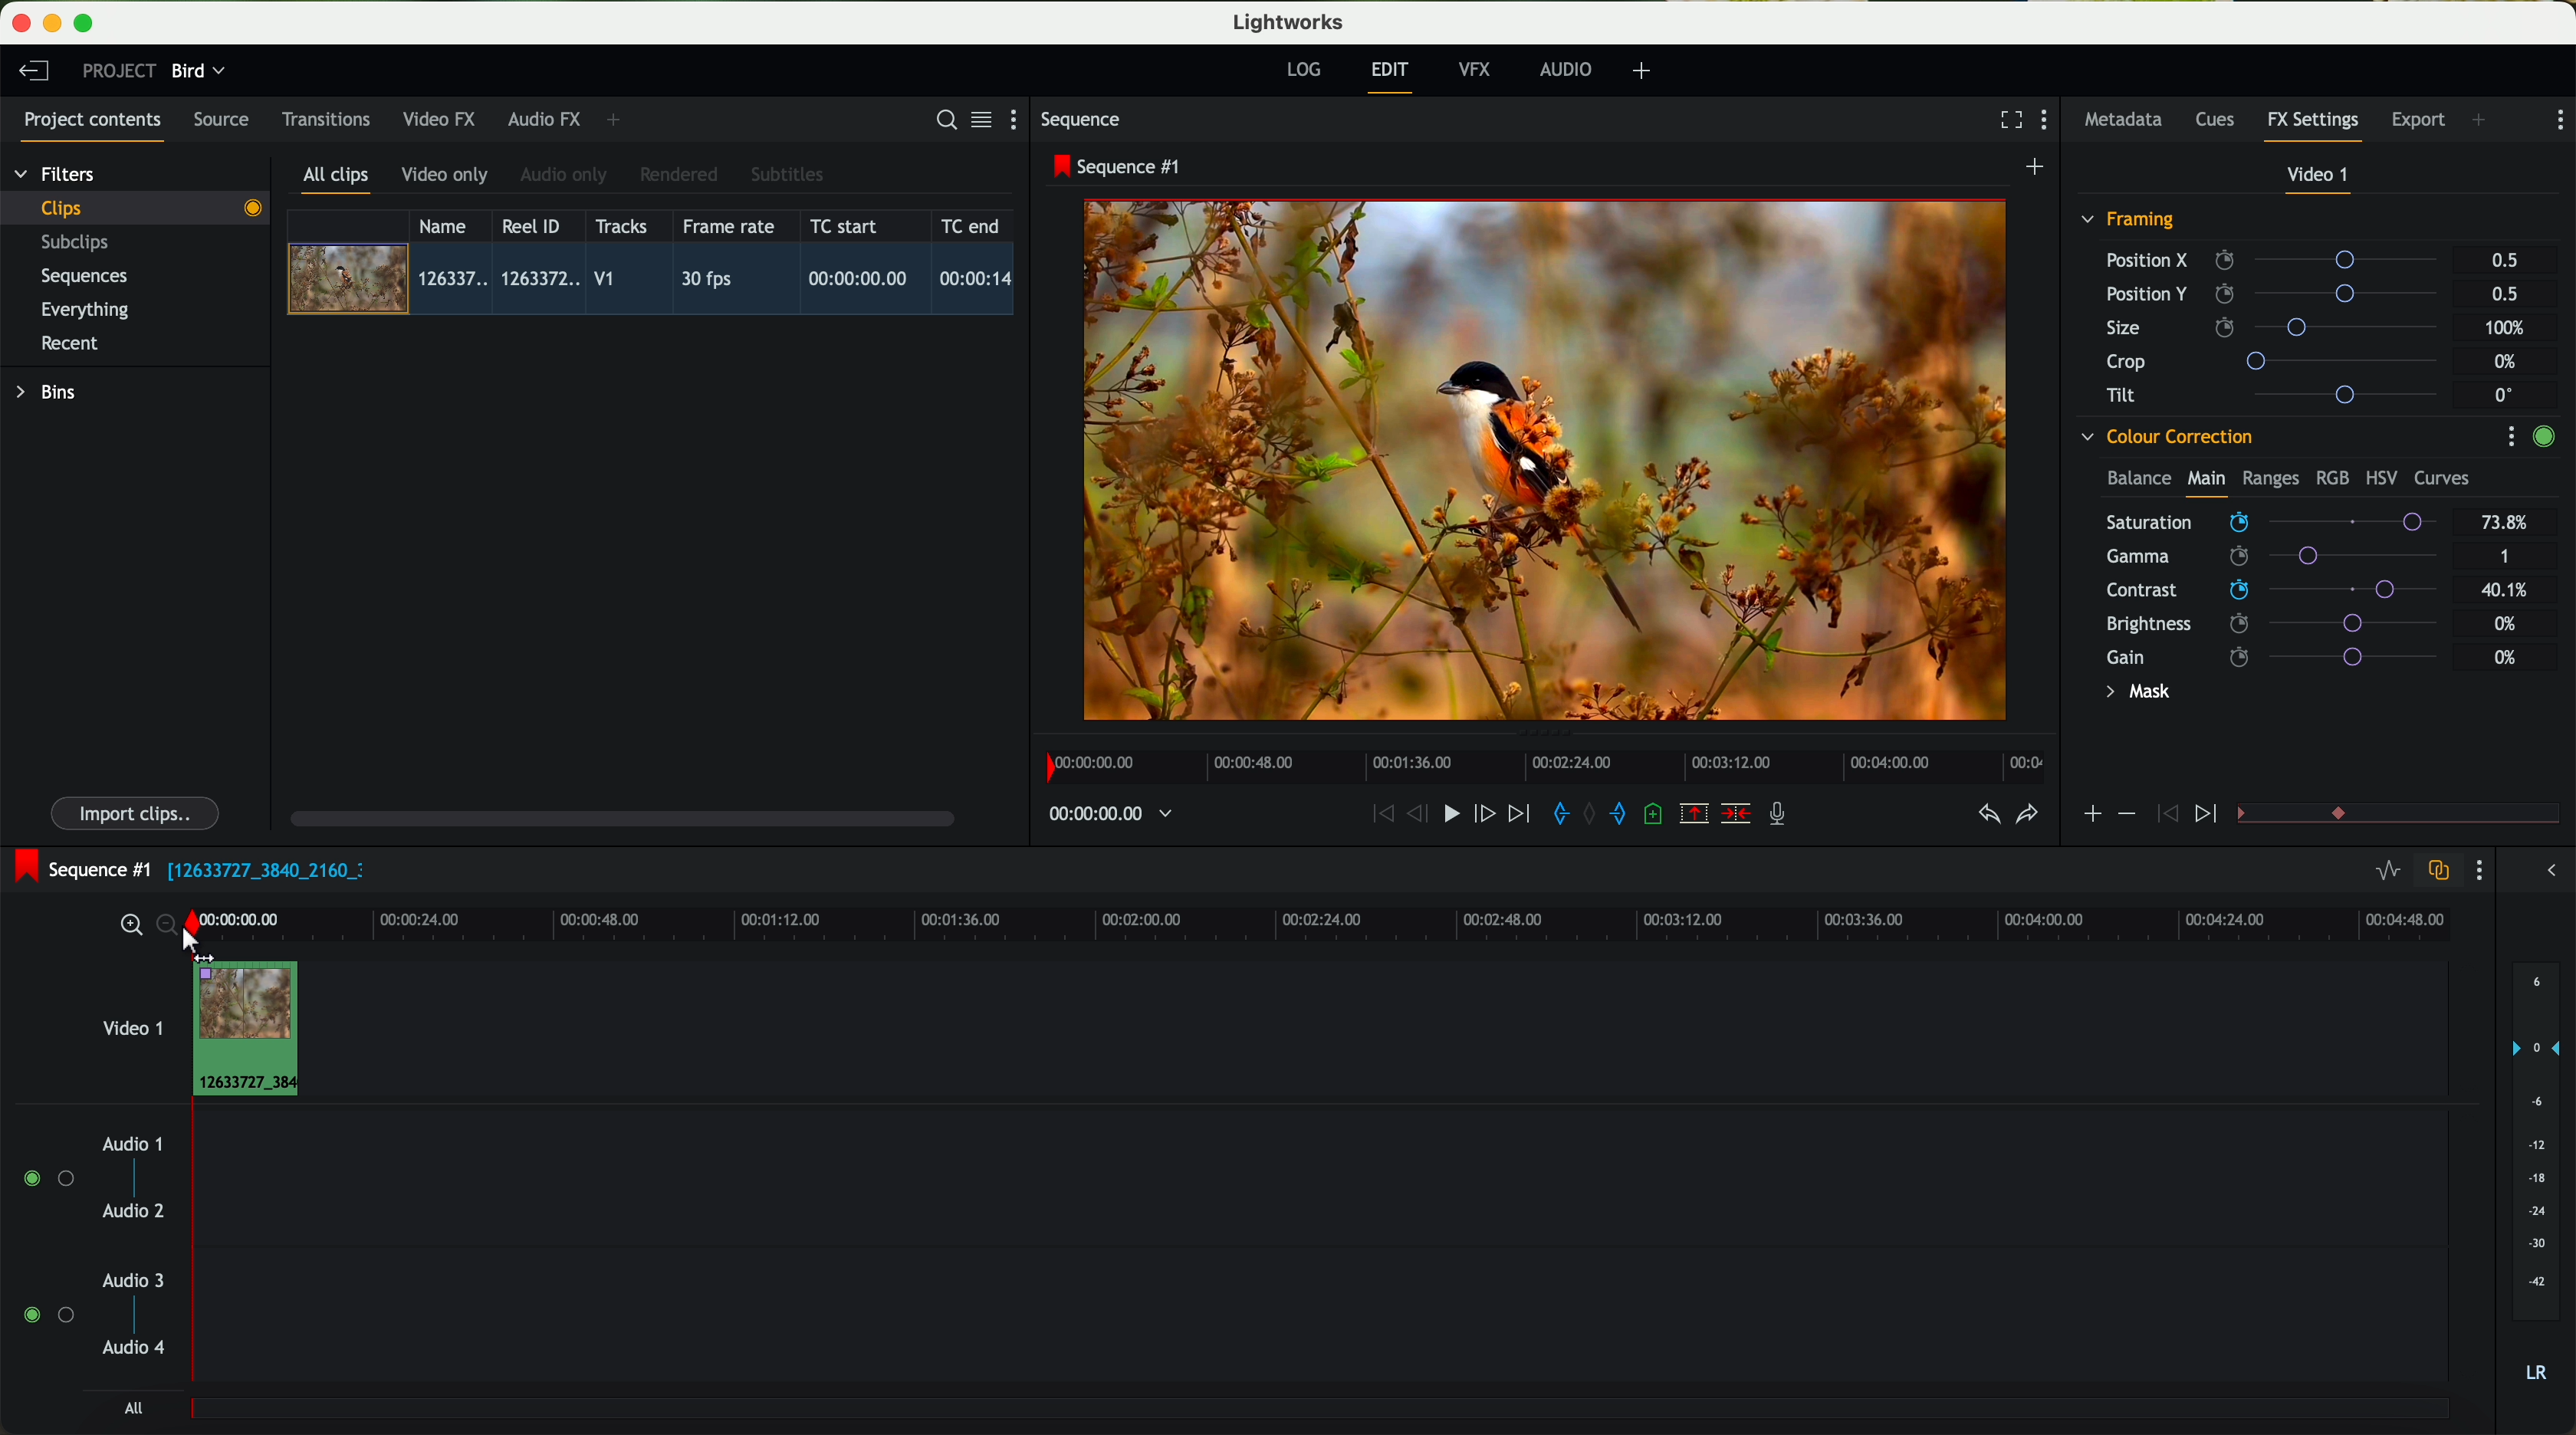 The height and width of the screenshot is (1435, 2576). Describe the element at coordinates (133, 1408) in the screenshot. I see `all` at that location.